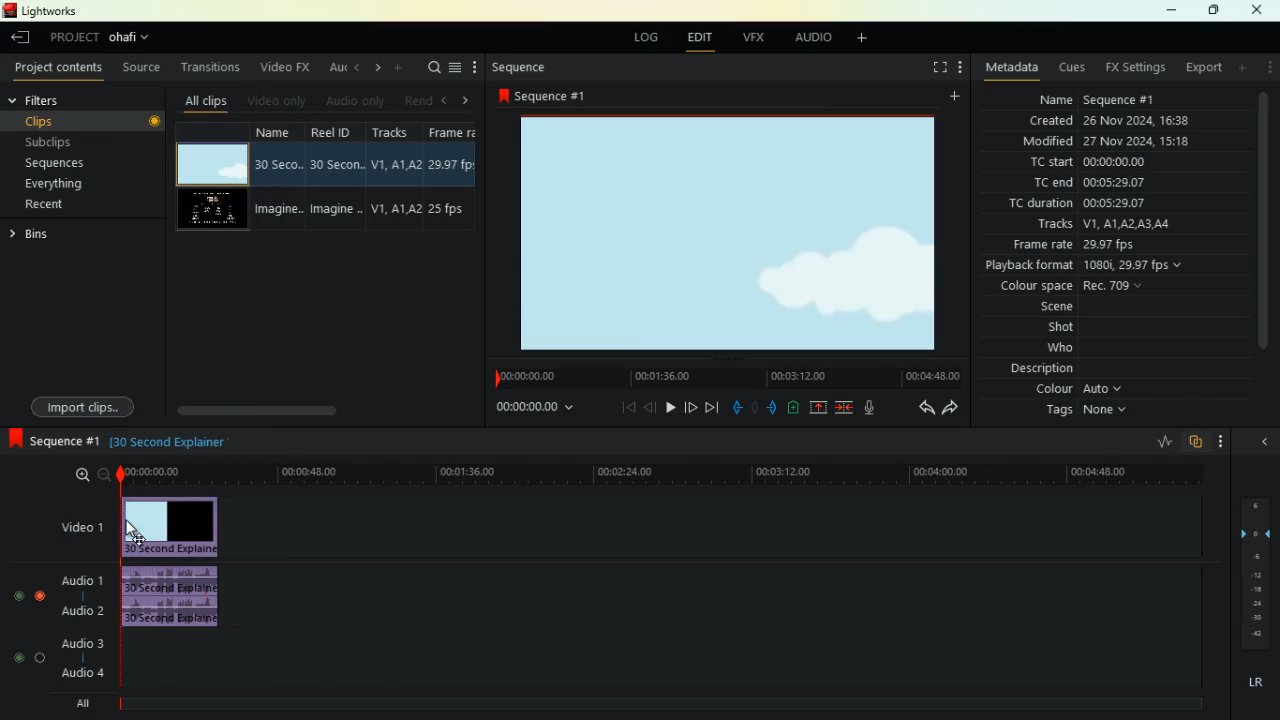  What do you see at coordinates (155, 124) in the screenshot?
I see `toggle button` at bounding box center [155, 124].